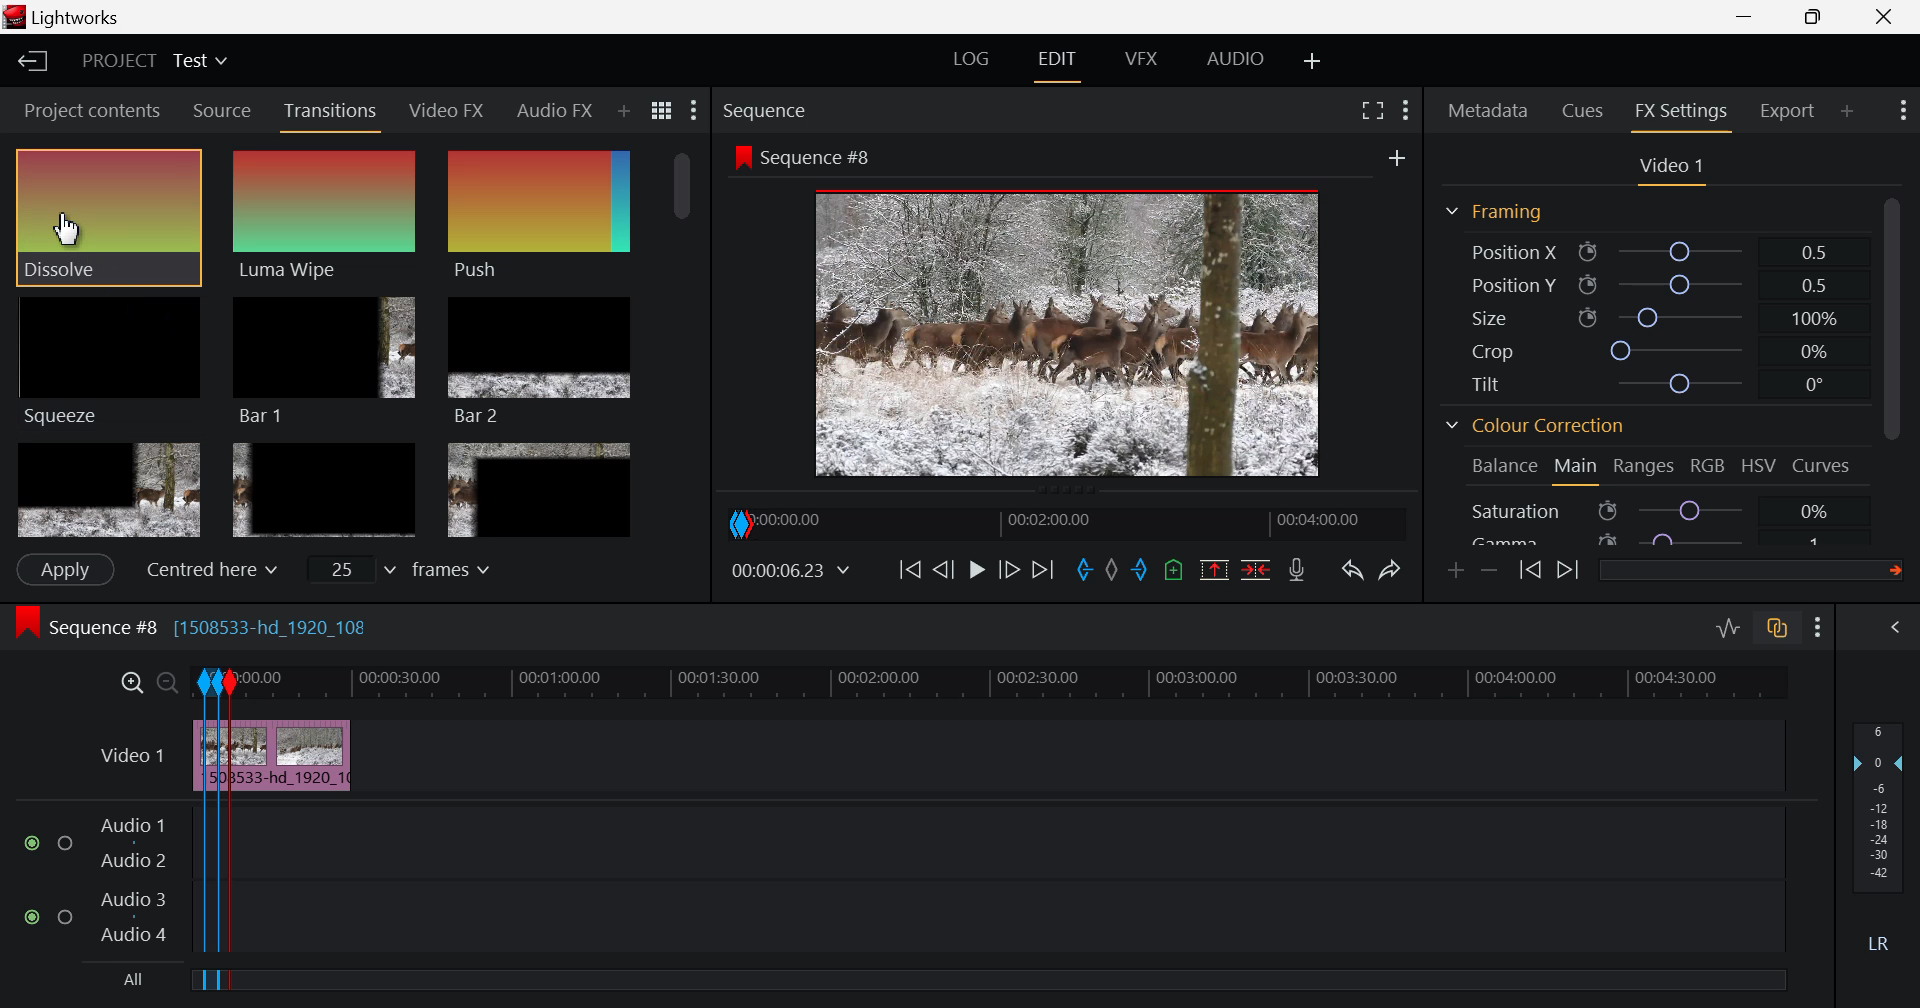 The image size is (1920, 1008). I want to click on Crop, so click(1651, 350).